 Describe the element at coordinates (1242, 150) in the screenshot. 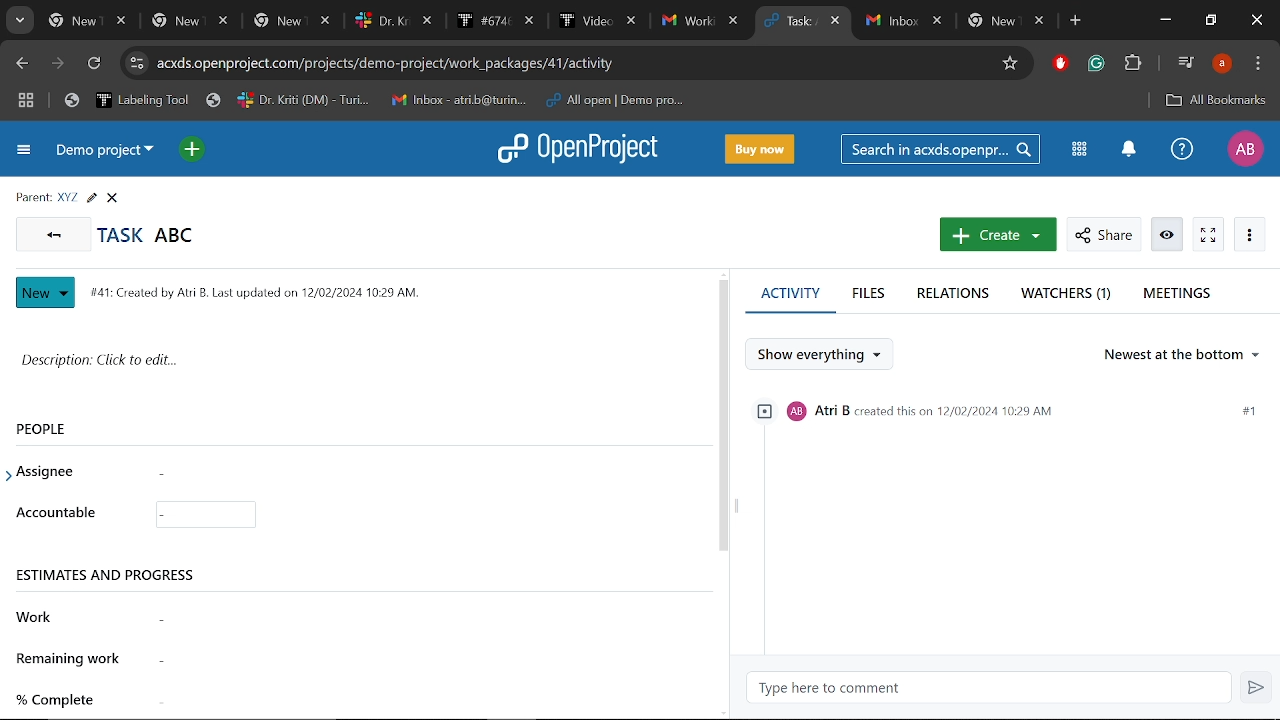

I see `Profile` at that location.